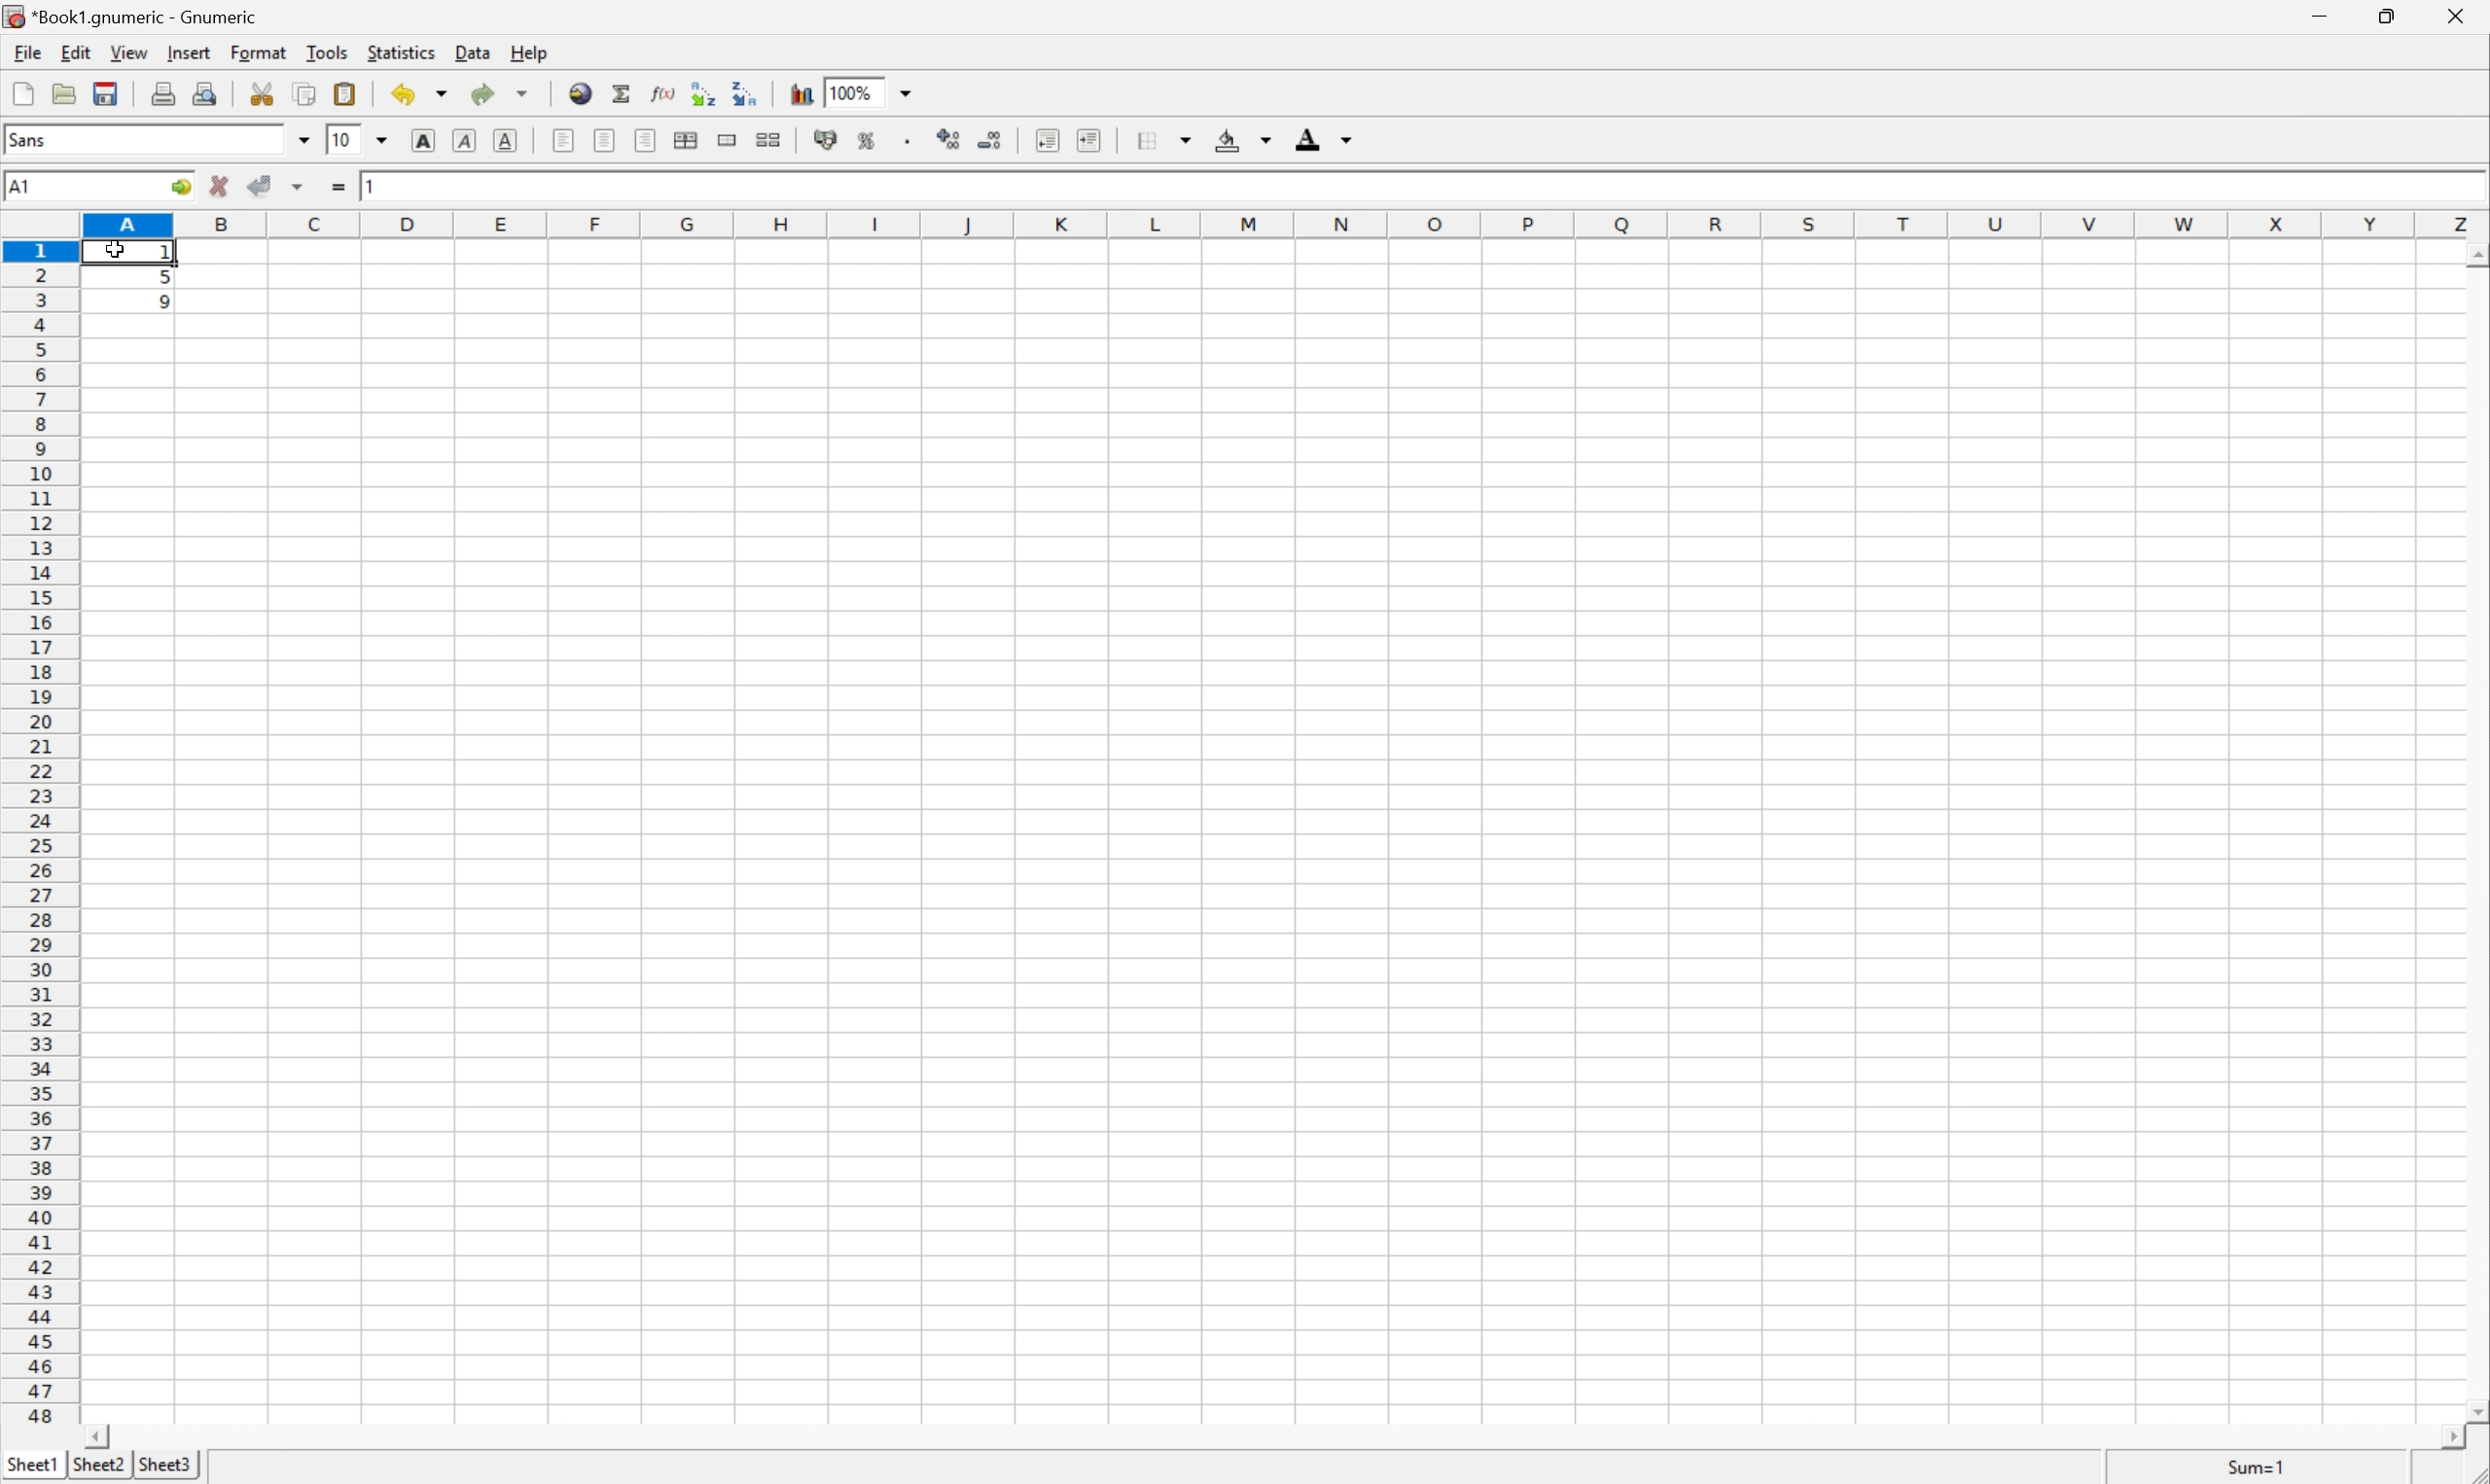  I want to click on font, so click(39, 138).